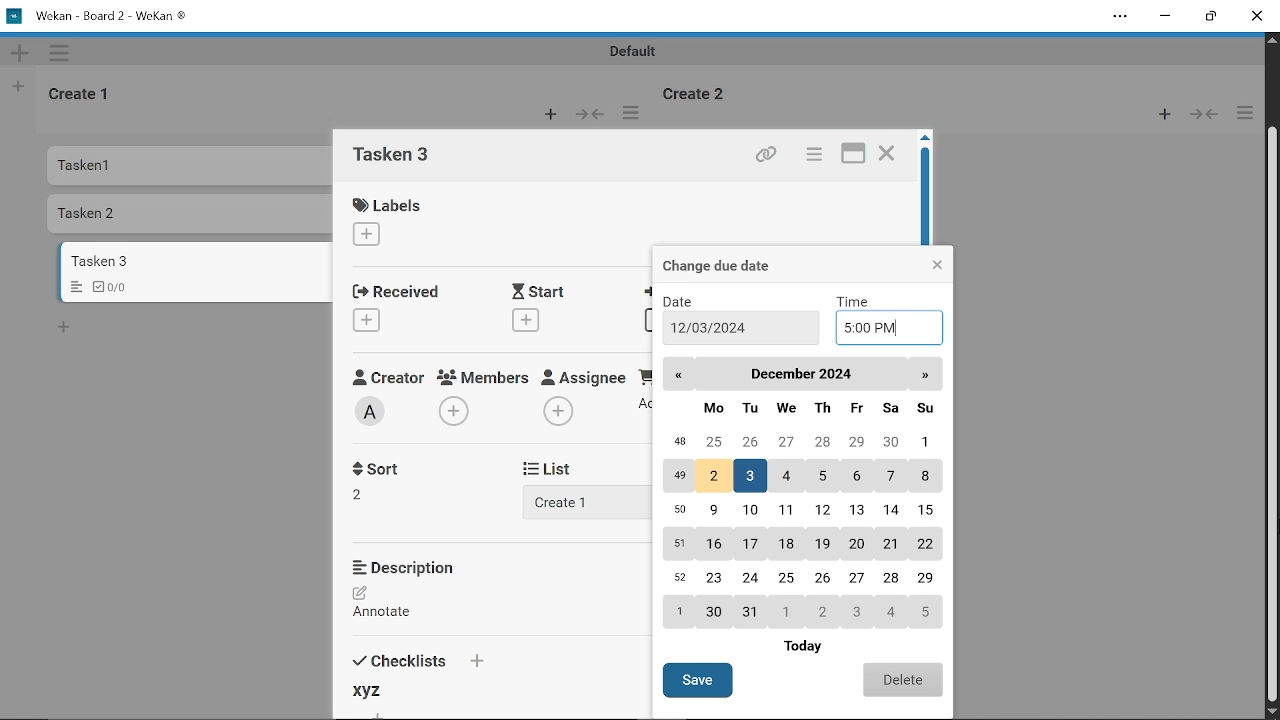 This screenshot has height=720, width=1280. What do you see at coordinates (392, 605) in the screenshot?
I see `Add description` at bounding box center [392, 605].